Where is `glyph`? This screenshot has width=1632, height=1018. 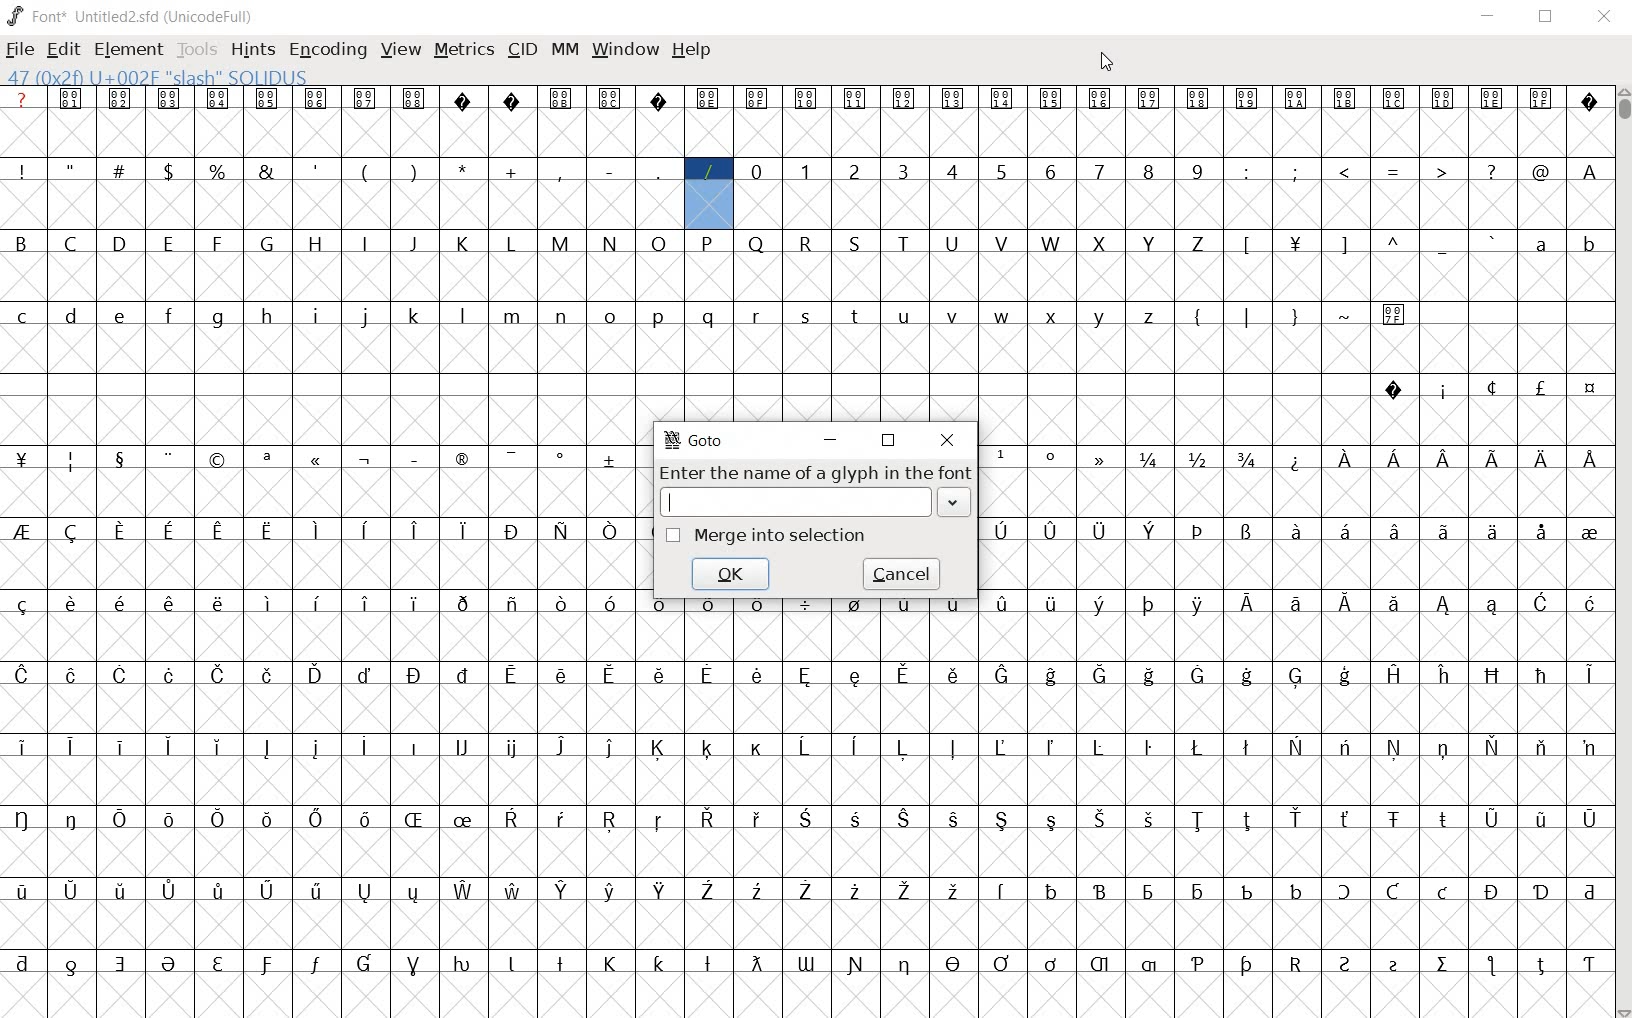 glyph is located at coordinates (1099, 244).